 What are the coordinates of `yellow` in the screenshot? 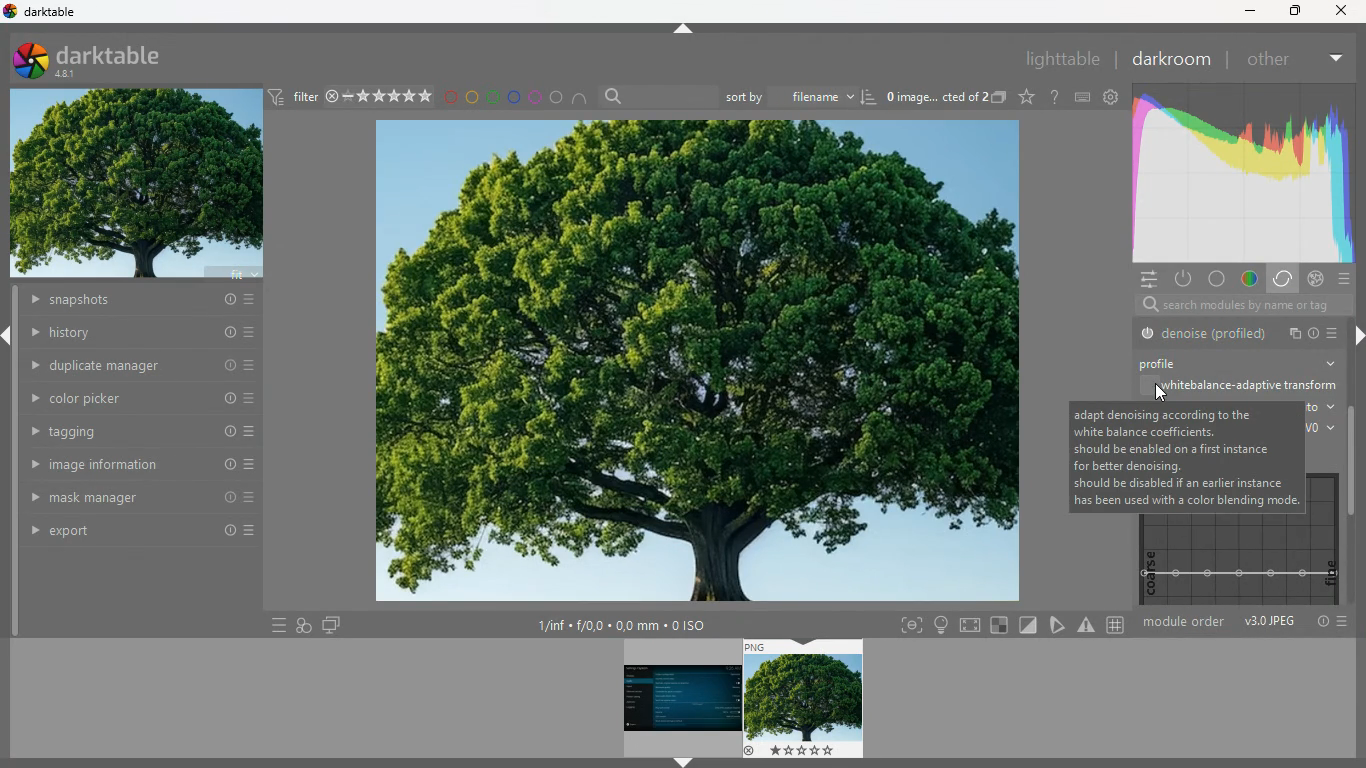 It's located at (471, 97).